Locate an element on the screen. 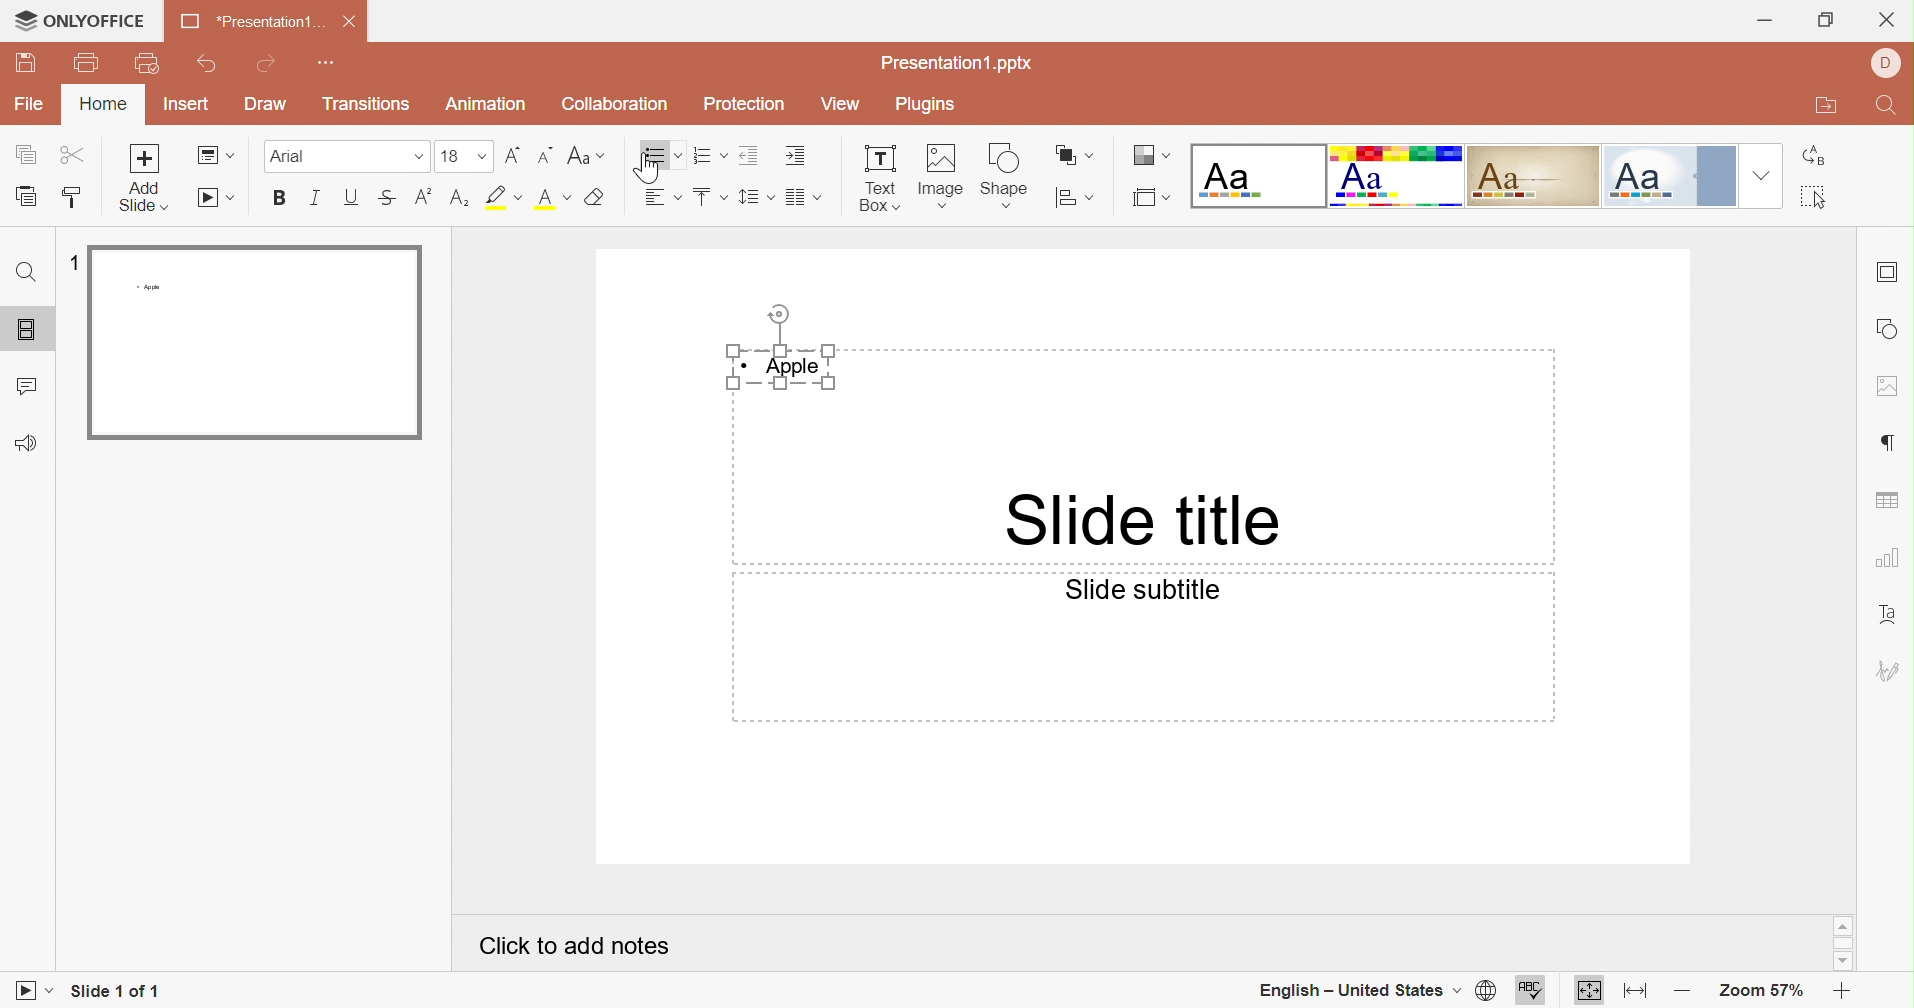 The height and width of the screenshot is (1008, 1914). Undo is located at coordinates (208, 66).